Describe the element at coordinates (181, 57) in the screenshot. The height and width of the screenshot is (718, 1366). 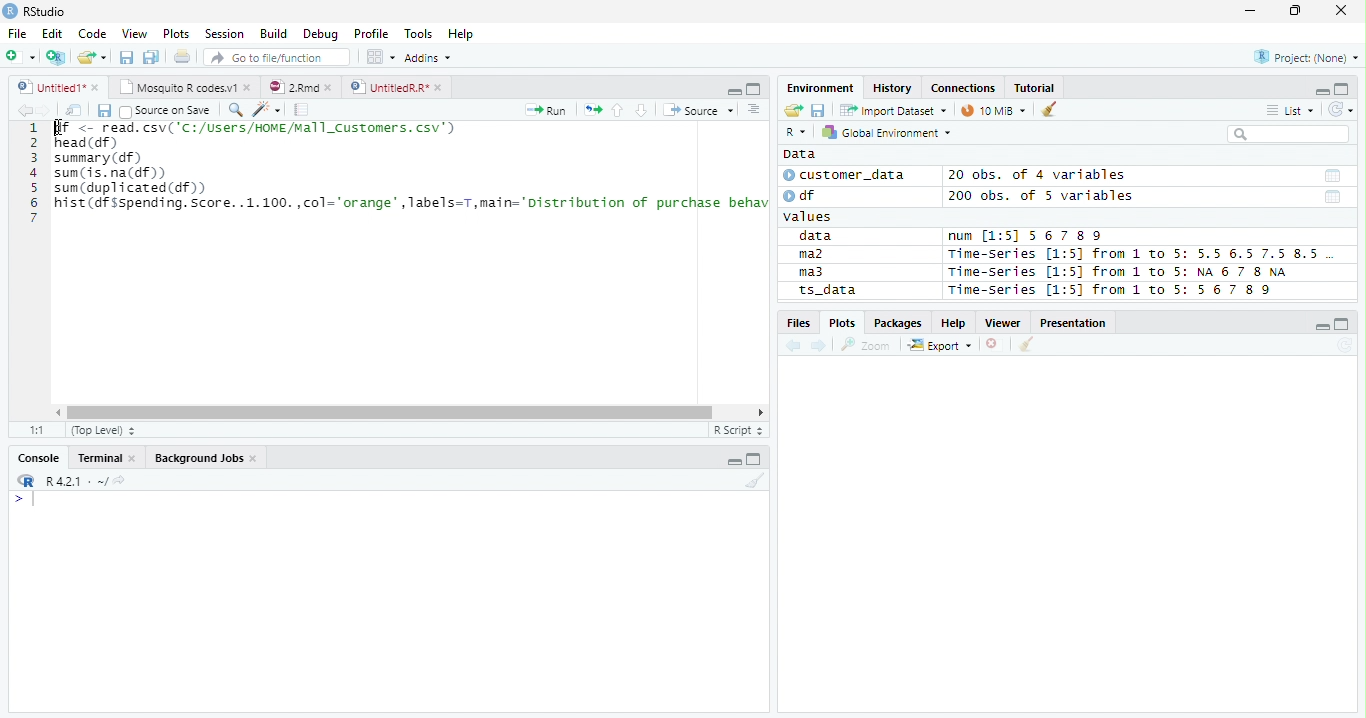
I see `Print` at that location.